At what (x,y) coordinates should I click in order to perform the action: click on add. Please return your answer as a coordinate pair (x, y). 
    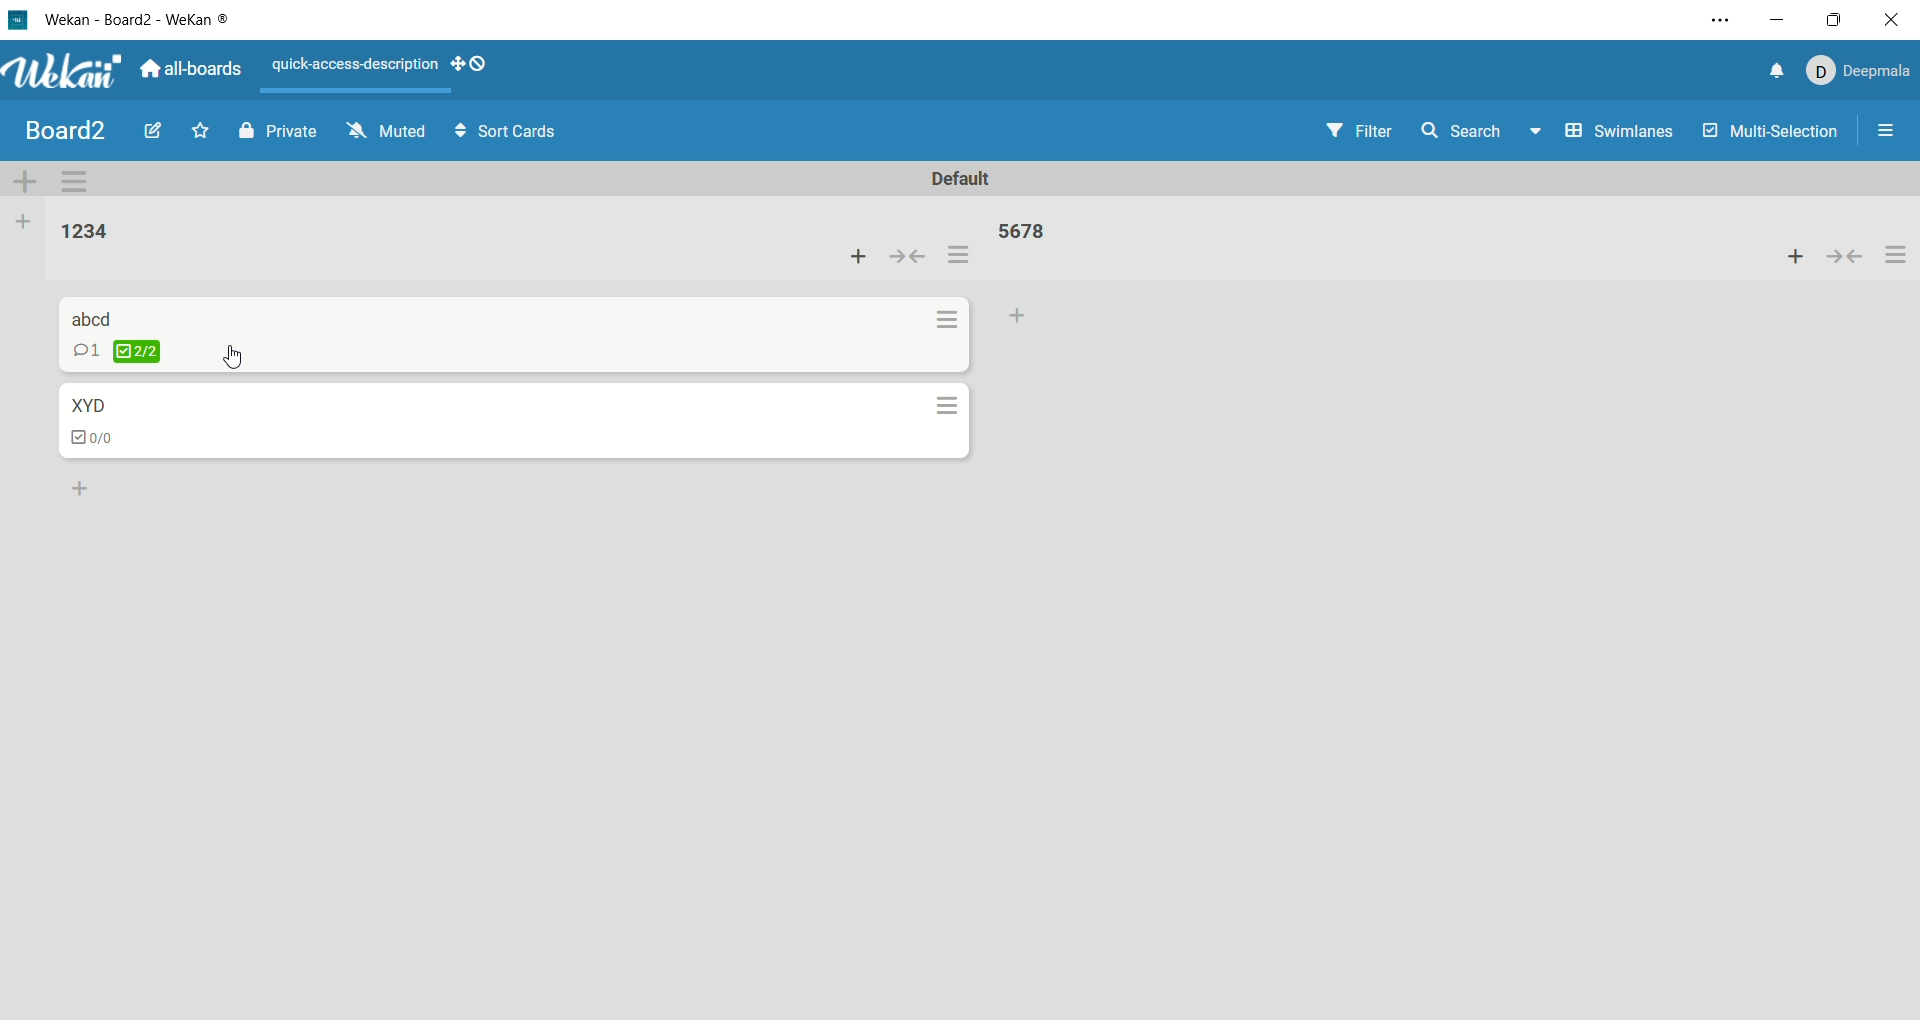
    Looking at the image, I should click on (82, 485).